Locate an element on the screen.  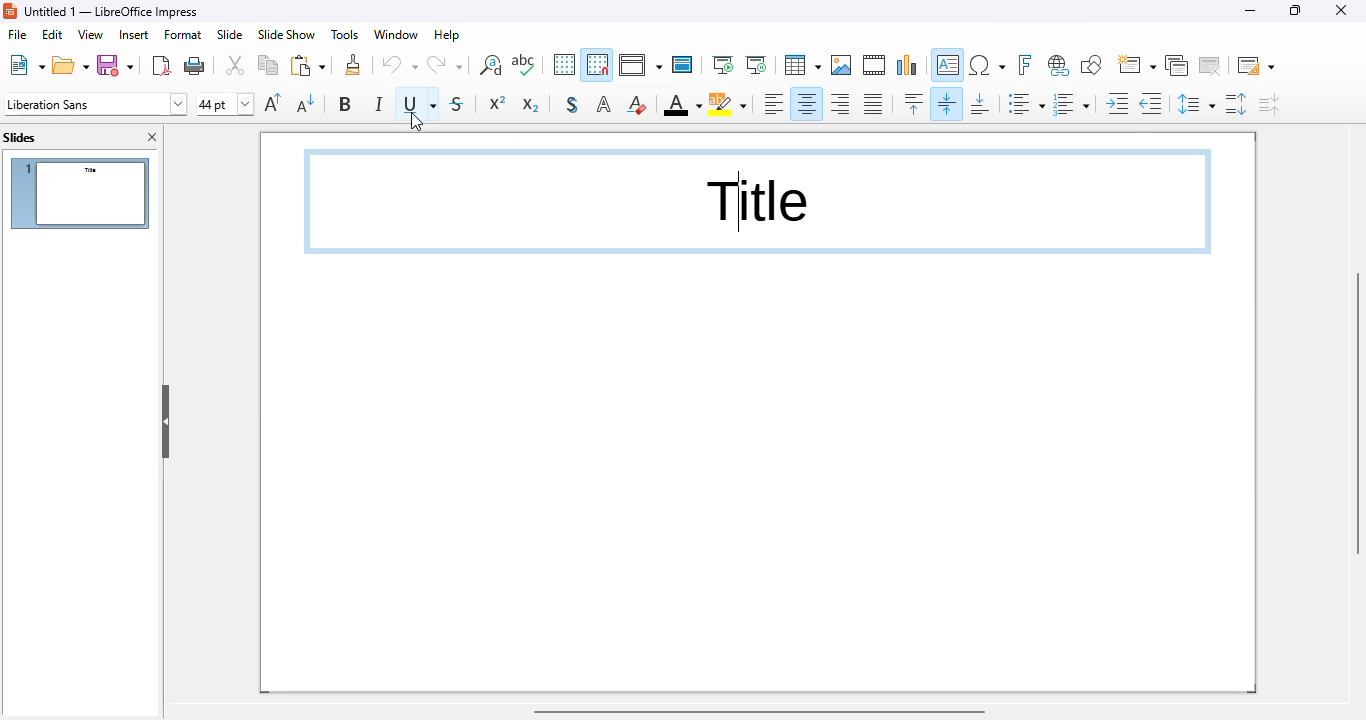
undo is located at coordinates (400, 64).